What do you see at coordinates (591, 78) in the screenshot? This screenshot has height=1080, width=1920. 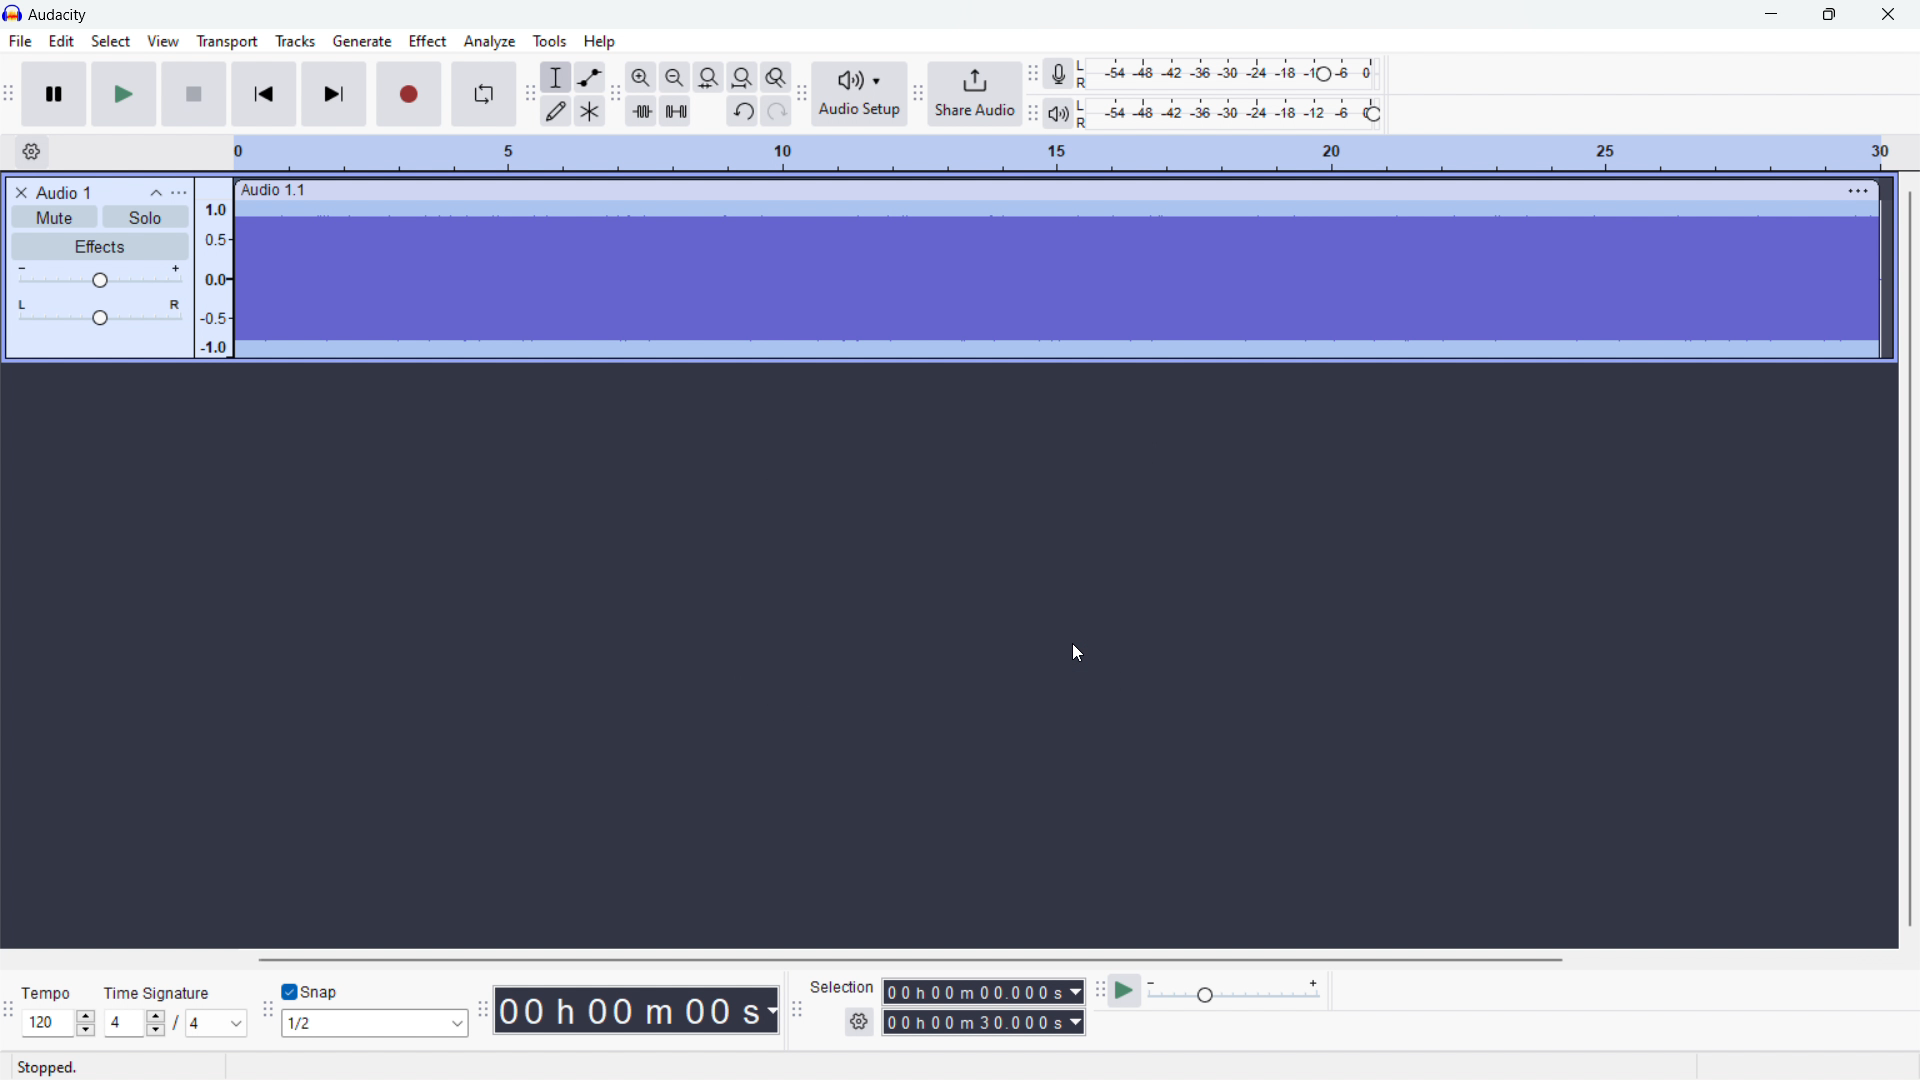 I see `envelop tool` at bounding box center [591, 78].